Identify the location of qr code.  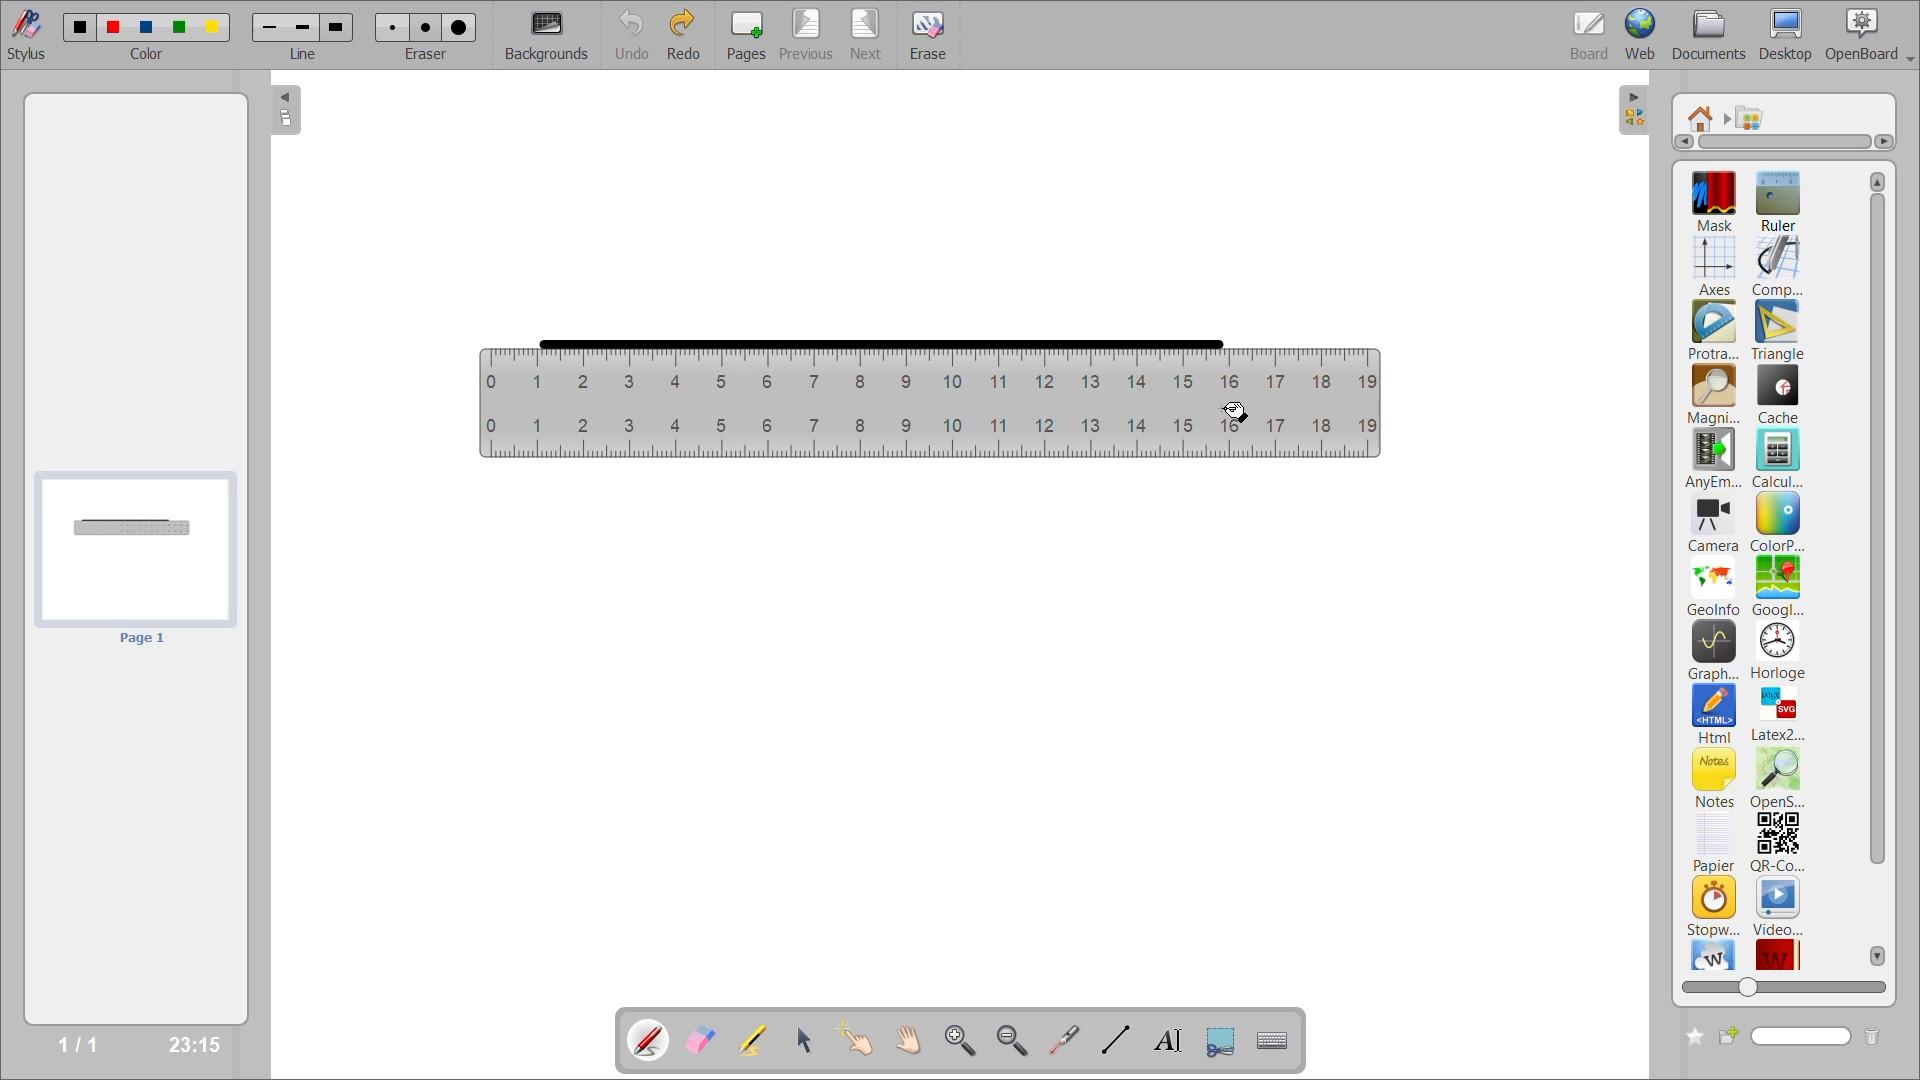
(1778, 843).